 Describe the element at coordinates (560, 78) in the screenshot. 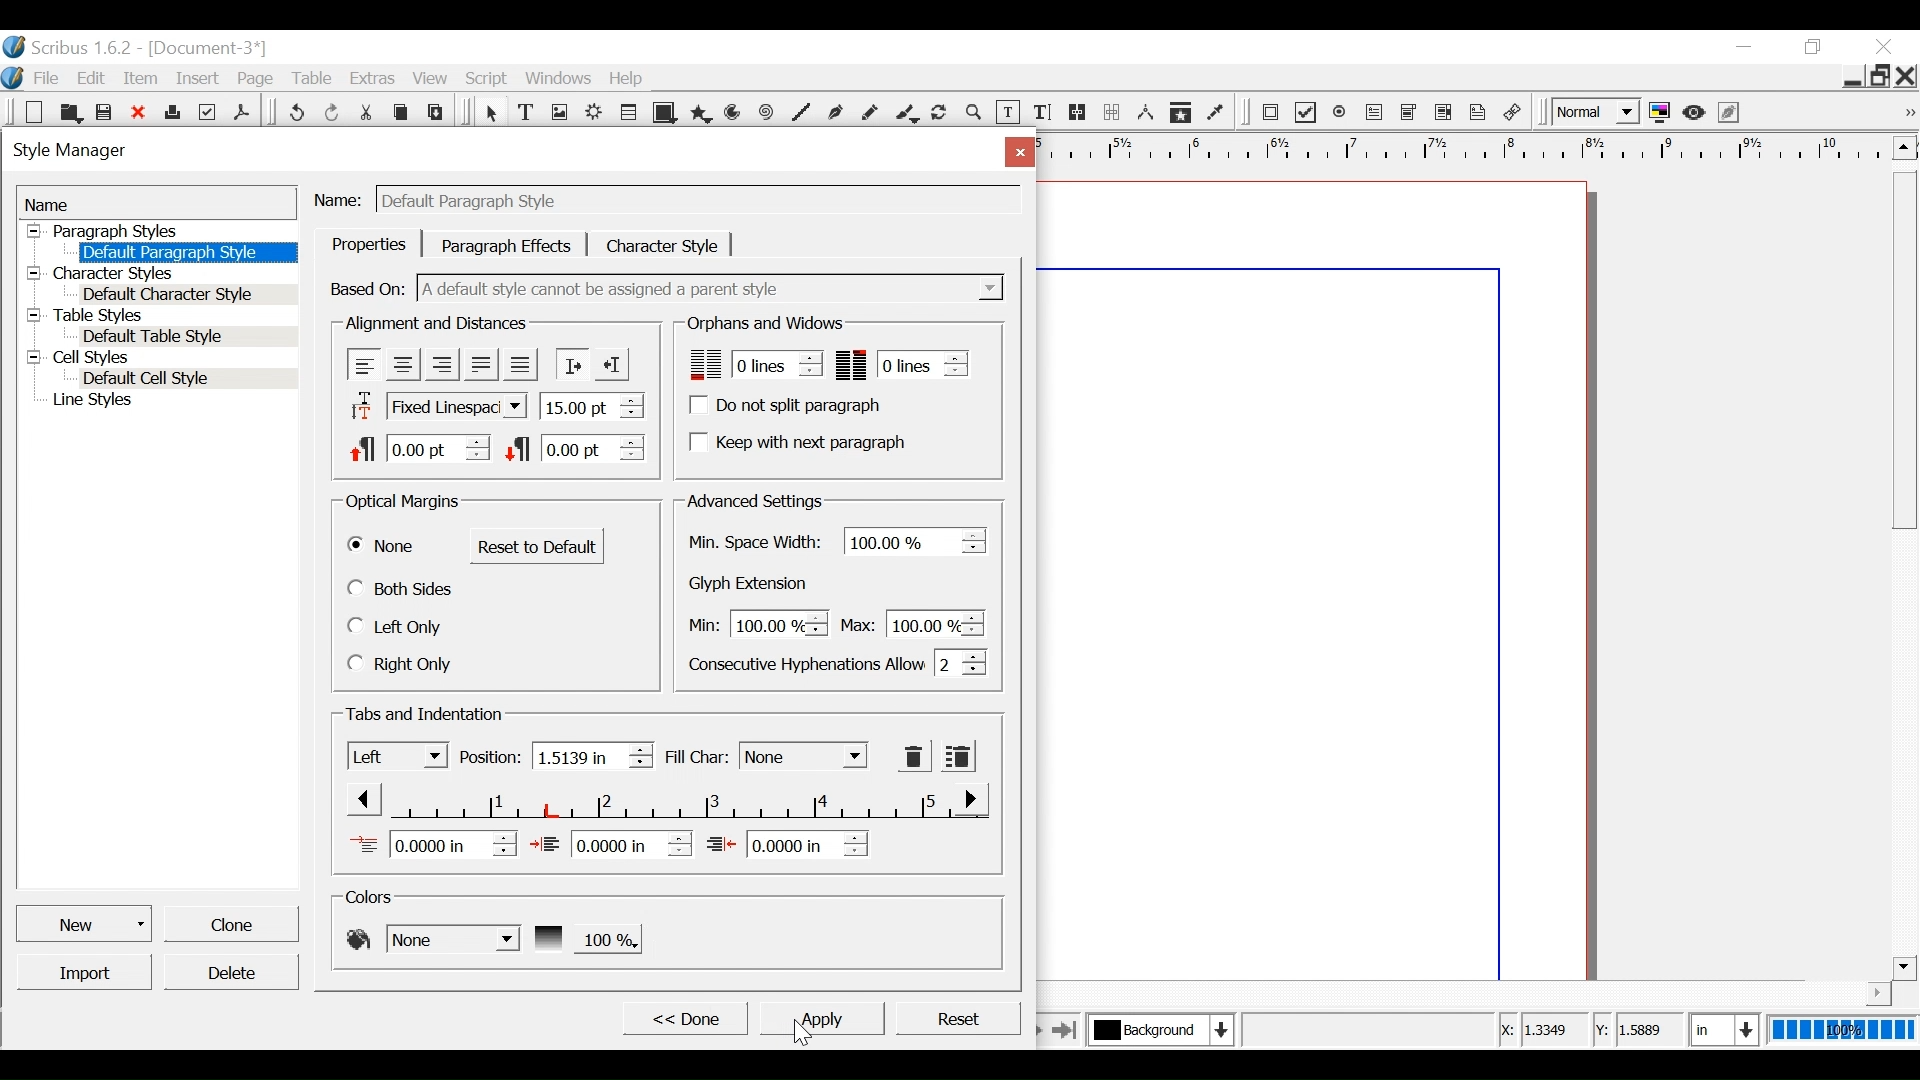

I see `Windows` at that location.